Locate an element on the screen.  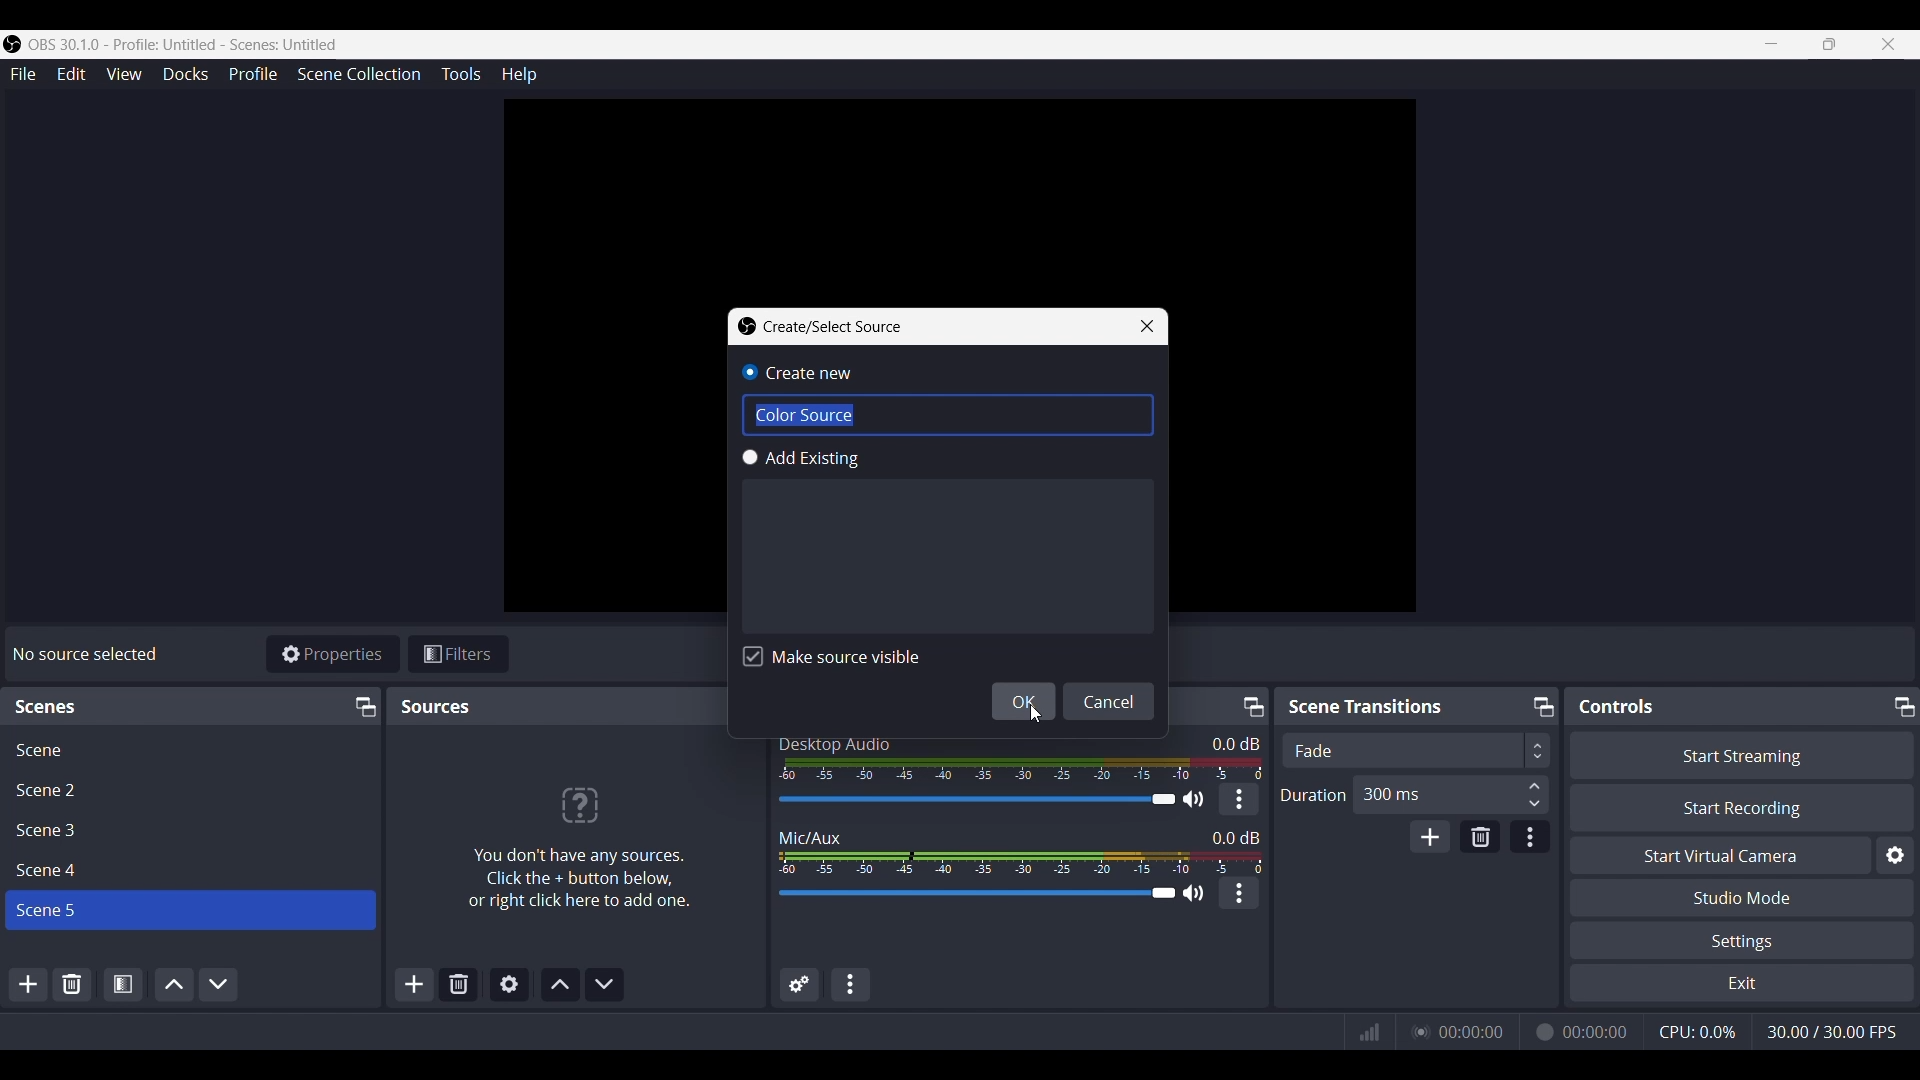
Move Sources Down is located at coordinates (605, 983).